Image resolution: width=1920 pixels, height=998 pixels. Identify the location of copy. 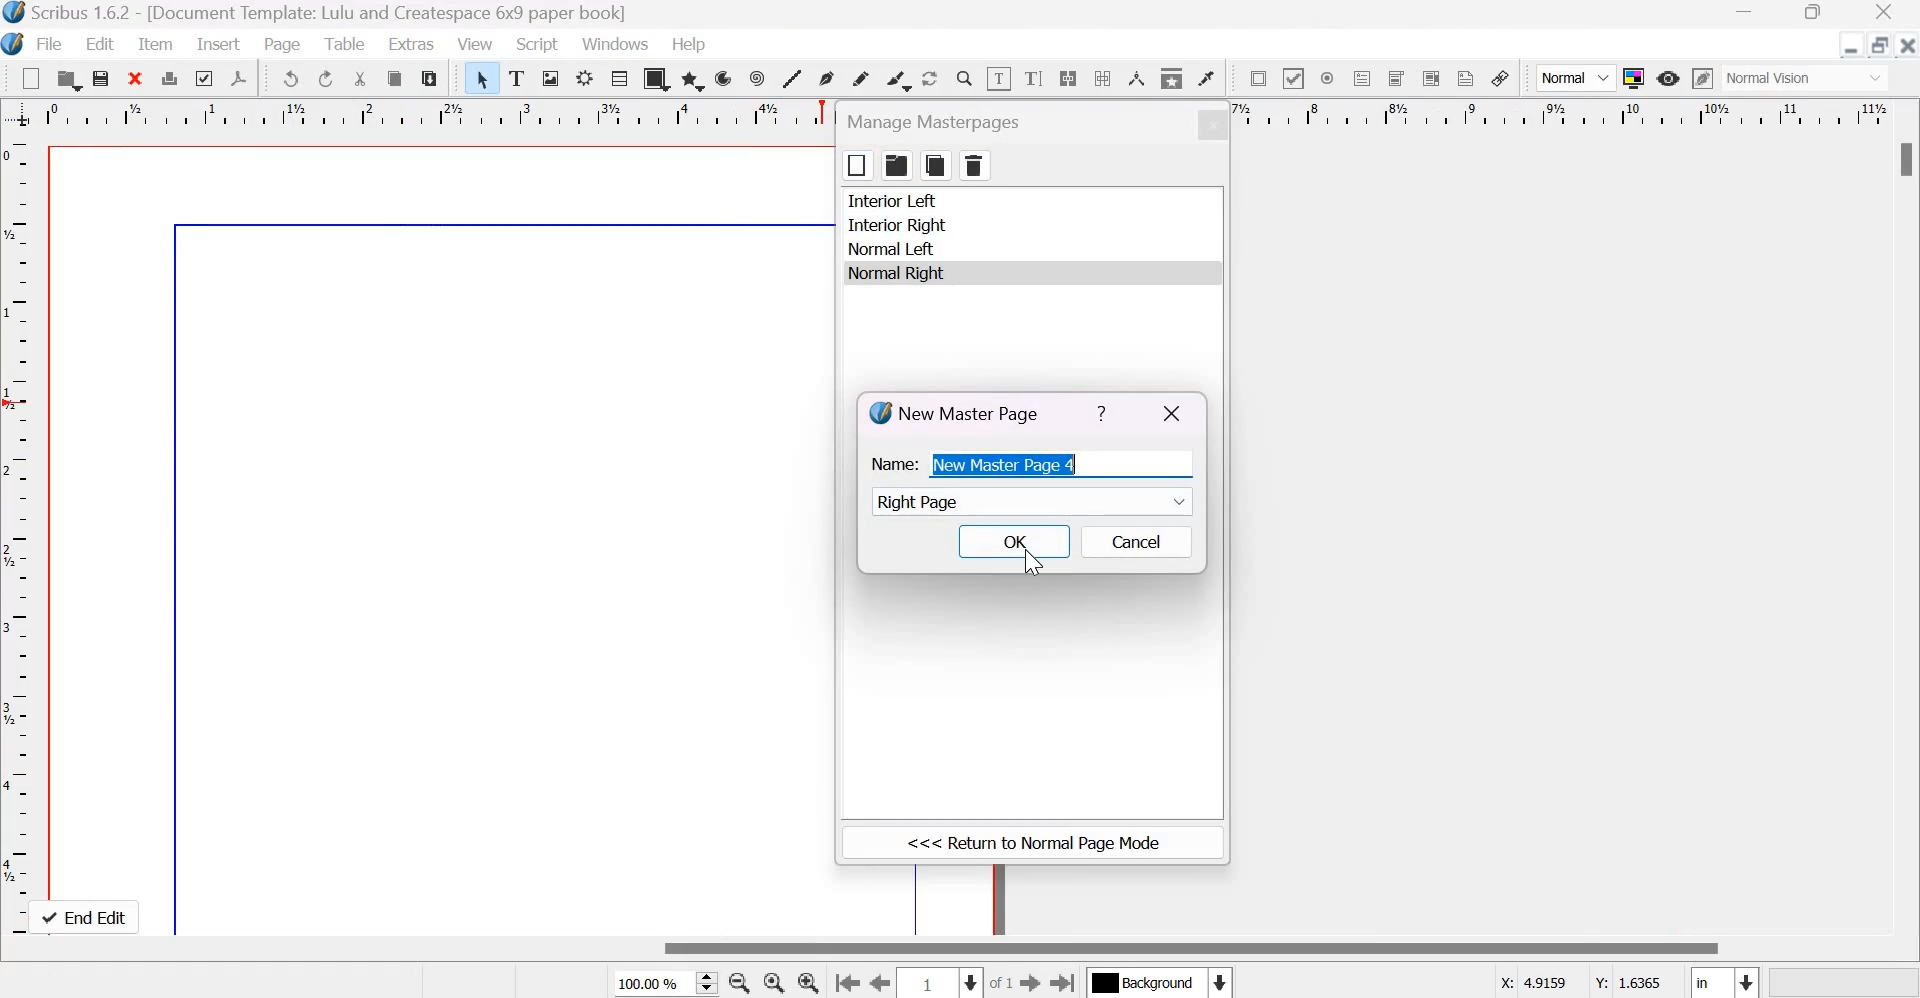
(936, 165).